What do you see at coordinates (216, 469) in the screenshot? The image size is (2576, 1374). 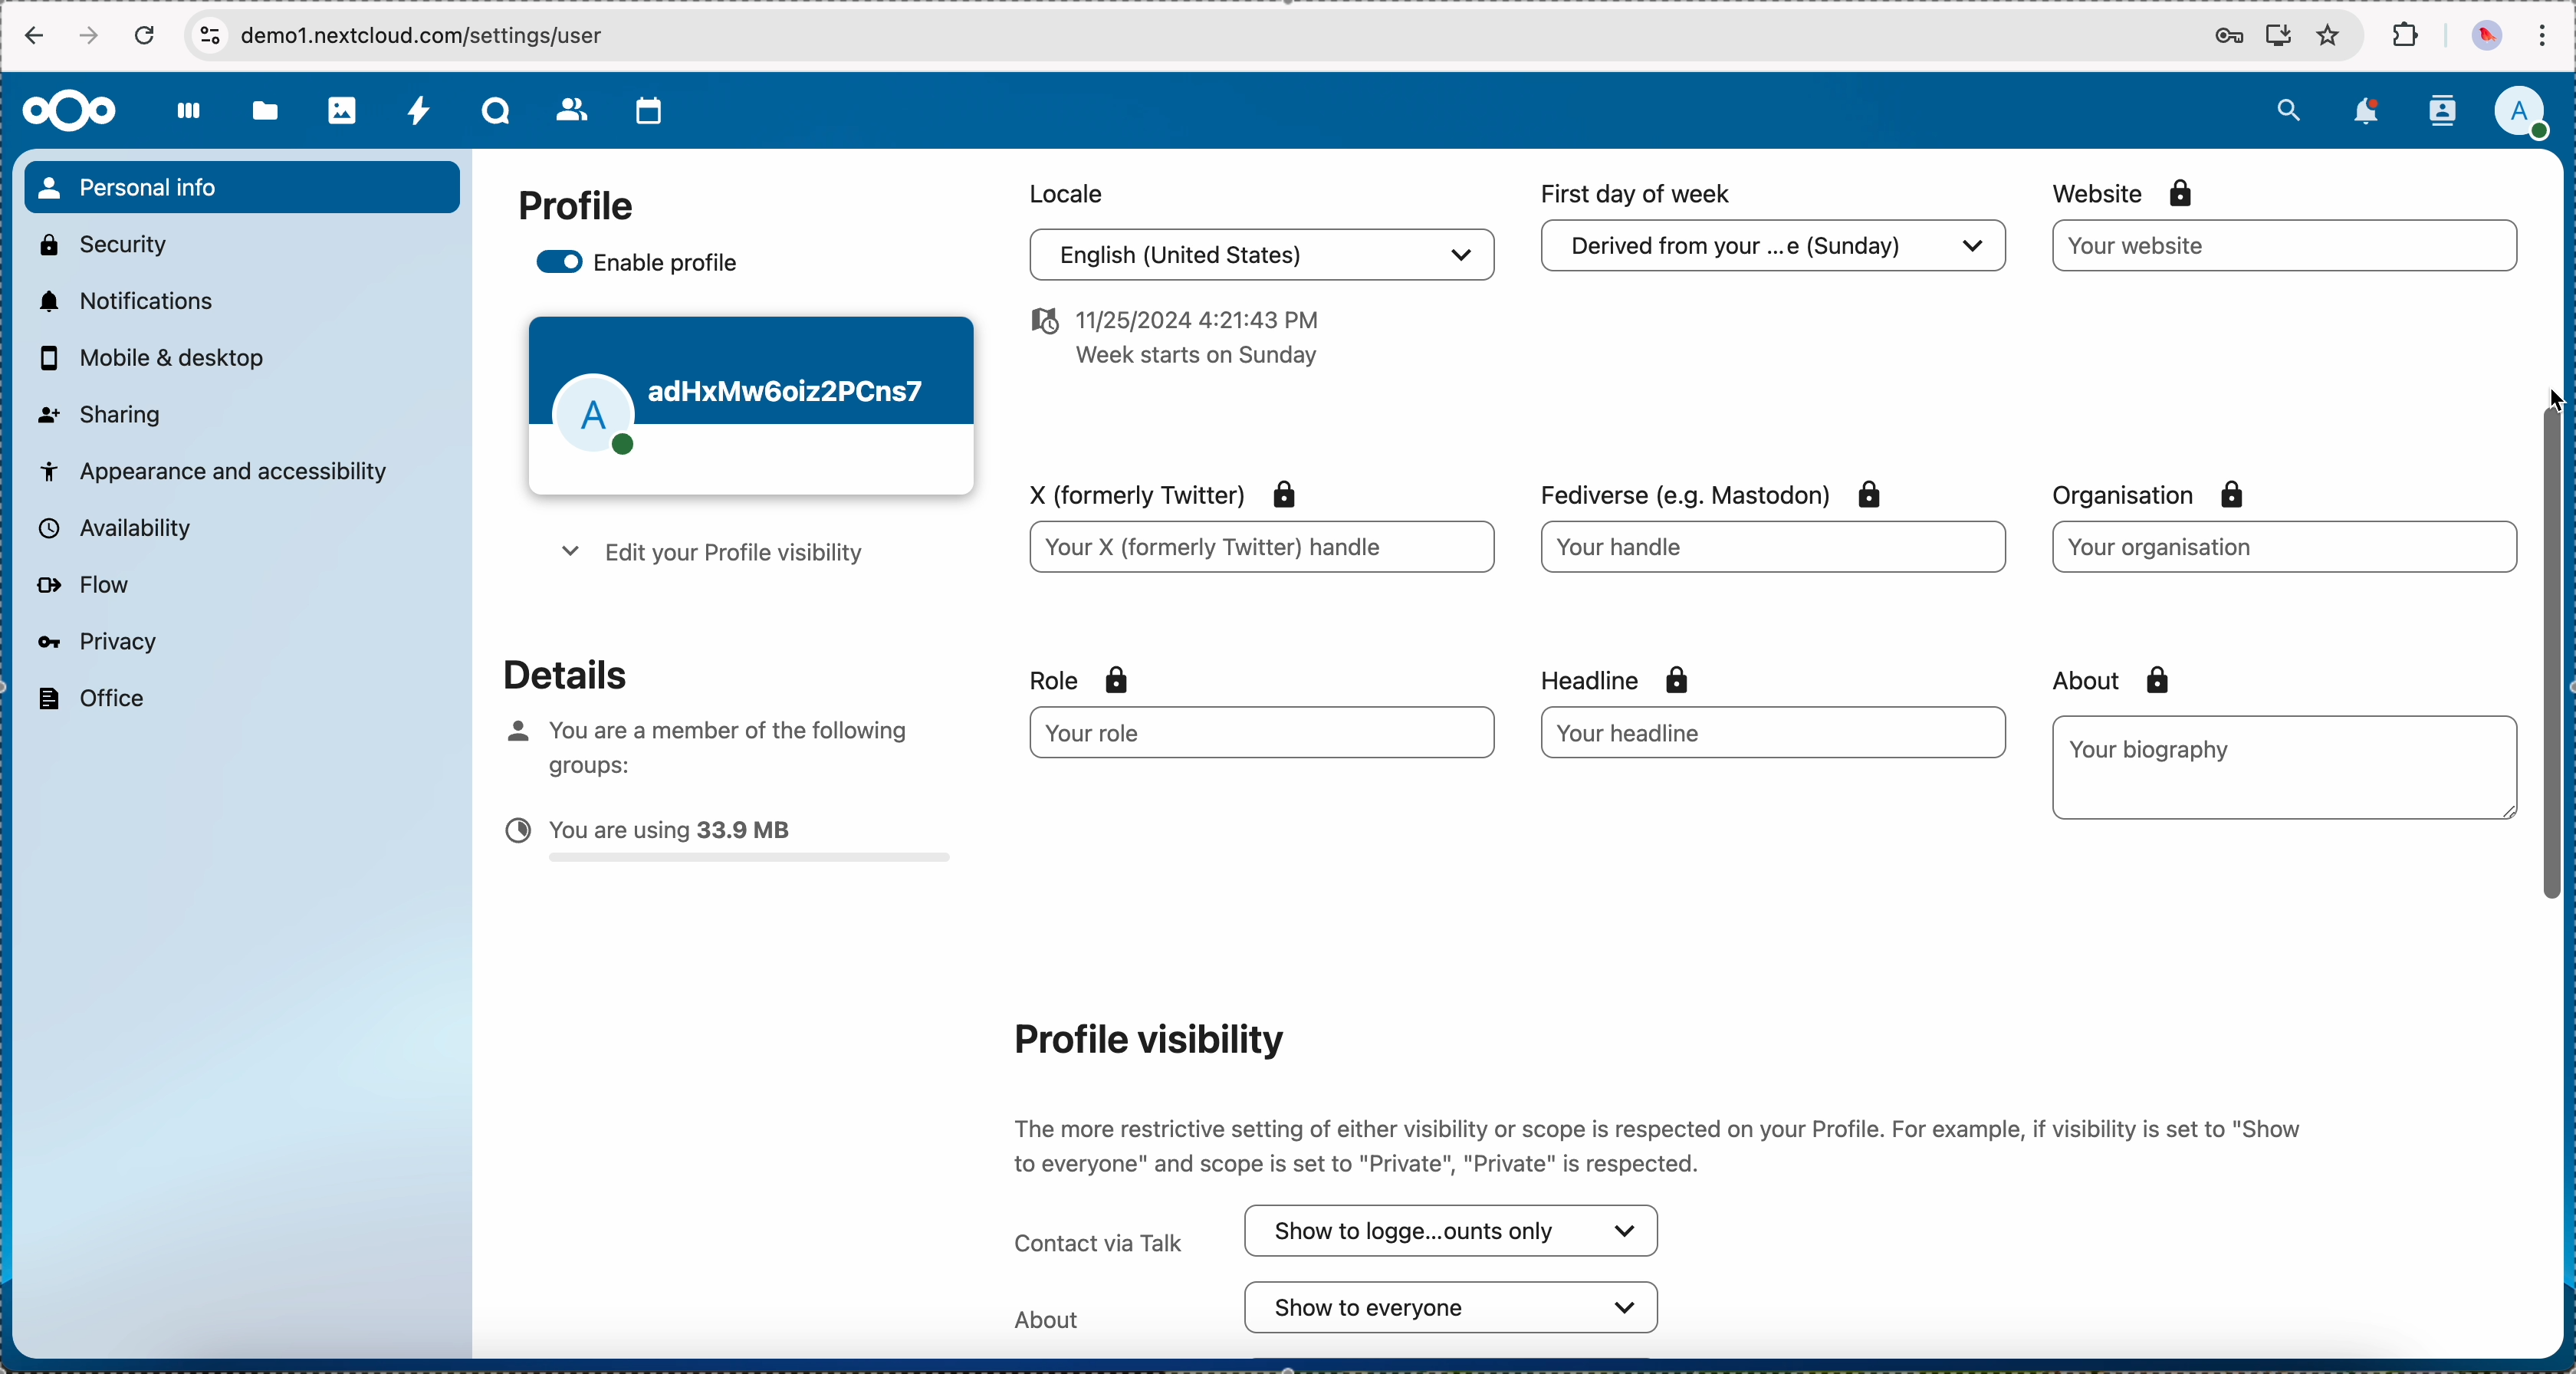 I see `appearance and accessibility` at bounding box center [216, 469].